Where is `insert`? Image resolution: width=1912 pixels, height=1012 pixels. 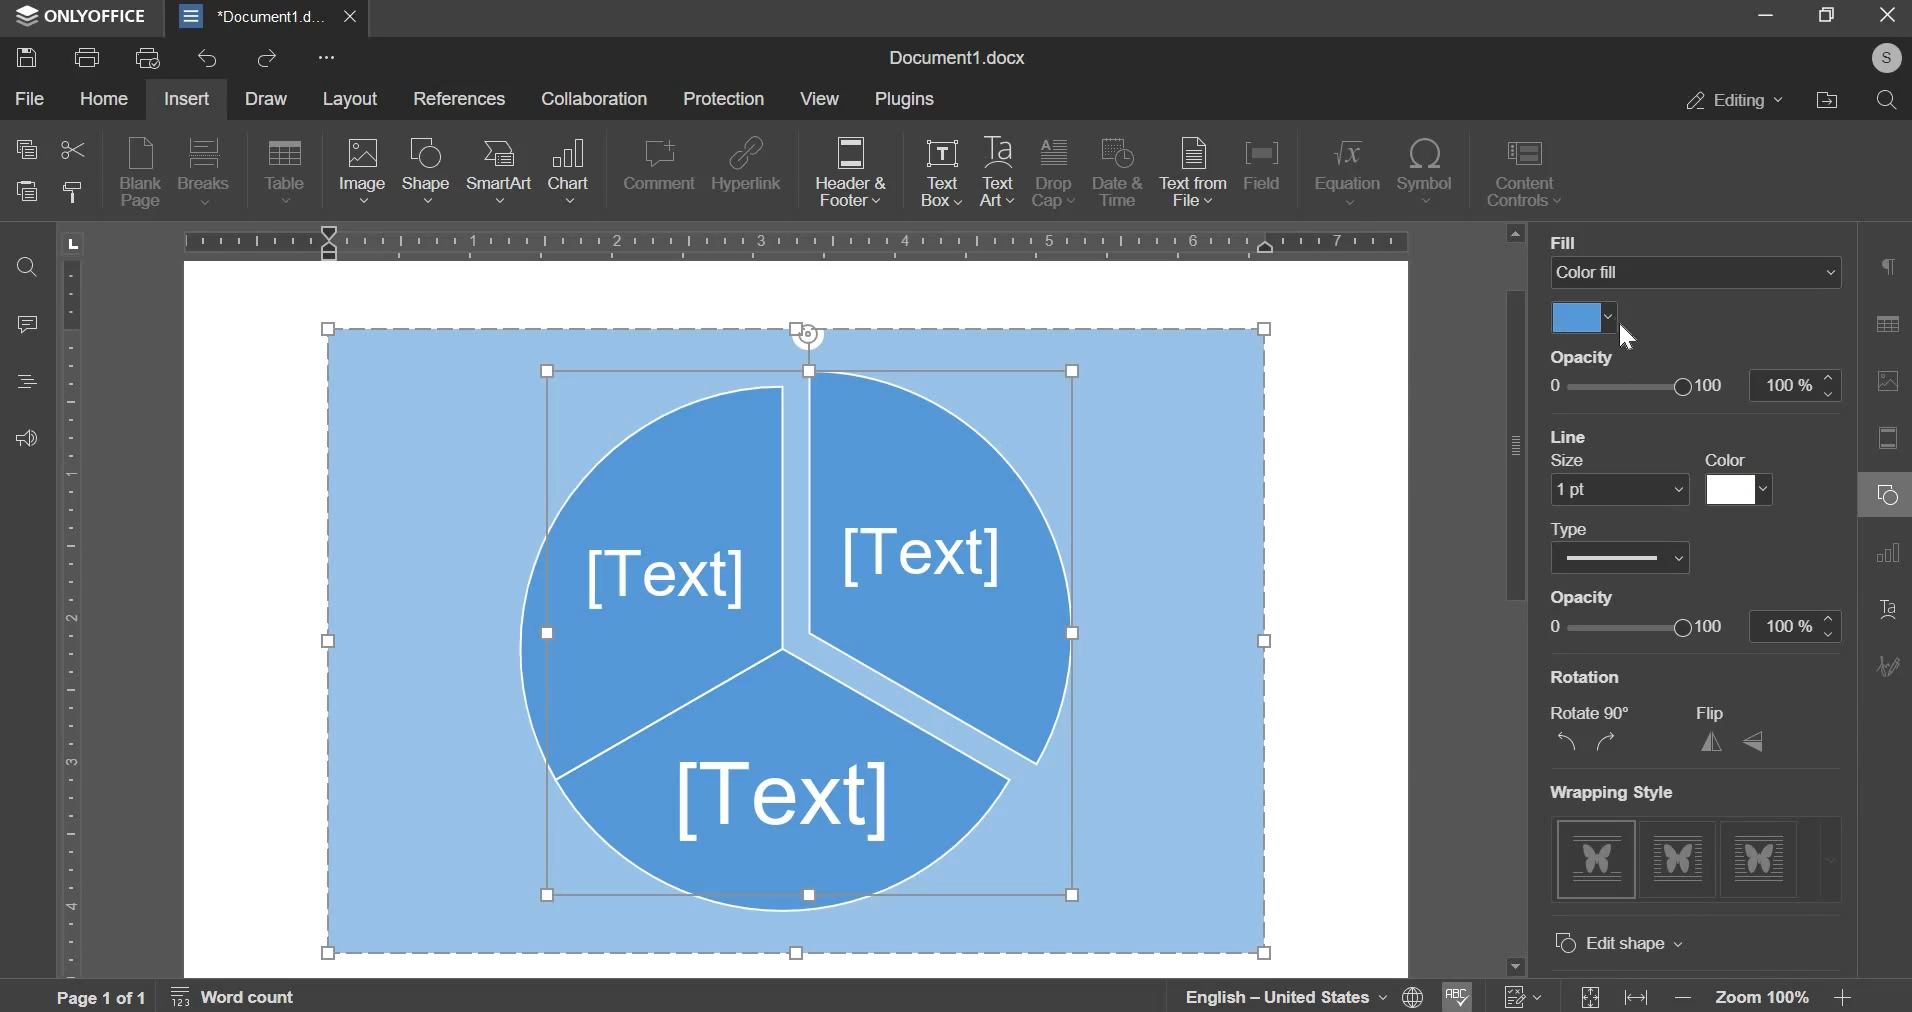 insert is located at coordinates (187, 100).